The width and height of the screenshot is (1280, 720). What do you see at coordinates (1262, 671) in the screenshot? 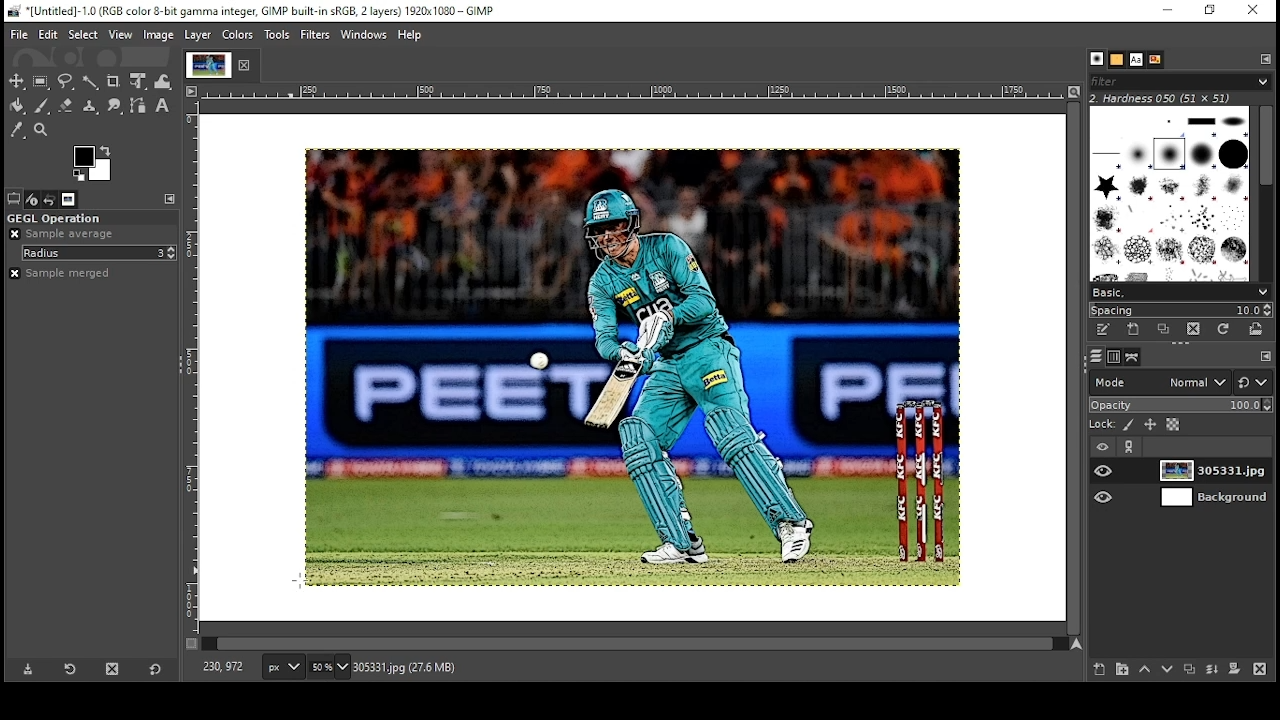
I see `delete layer` at bounding box center [1262, 671].